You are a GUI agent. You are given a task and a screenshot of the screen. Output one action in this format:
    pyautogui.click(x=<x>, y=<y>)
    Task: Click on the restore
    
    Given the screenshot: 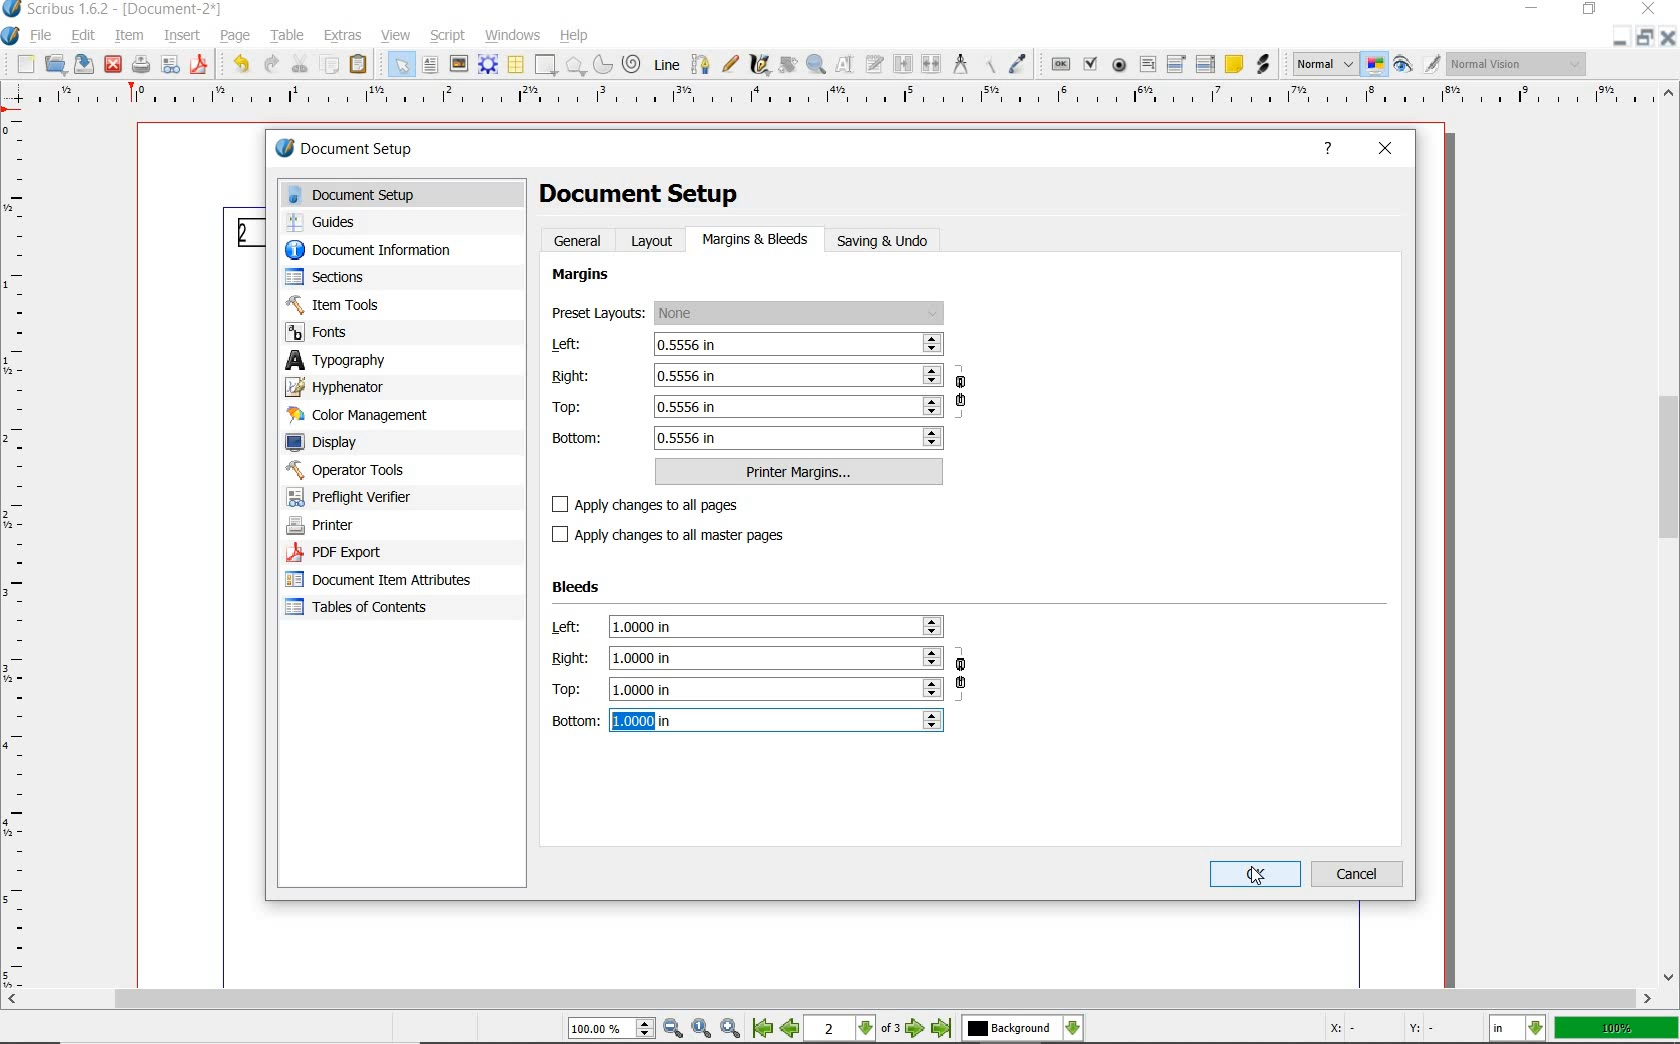 What is the action you would take?
    pyautogui.click(x=1589, y=11)
    